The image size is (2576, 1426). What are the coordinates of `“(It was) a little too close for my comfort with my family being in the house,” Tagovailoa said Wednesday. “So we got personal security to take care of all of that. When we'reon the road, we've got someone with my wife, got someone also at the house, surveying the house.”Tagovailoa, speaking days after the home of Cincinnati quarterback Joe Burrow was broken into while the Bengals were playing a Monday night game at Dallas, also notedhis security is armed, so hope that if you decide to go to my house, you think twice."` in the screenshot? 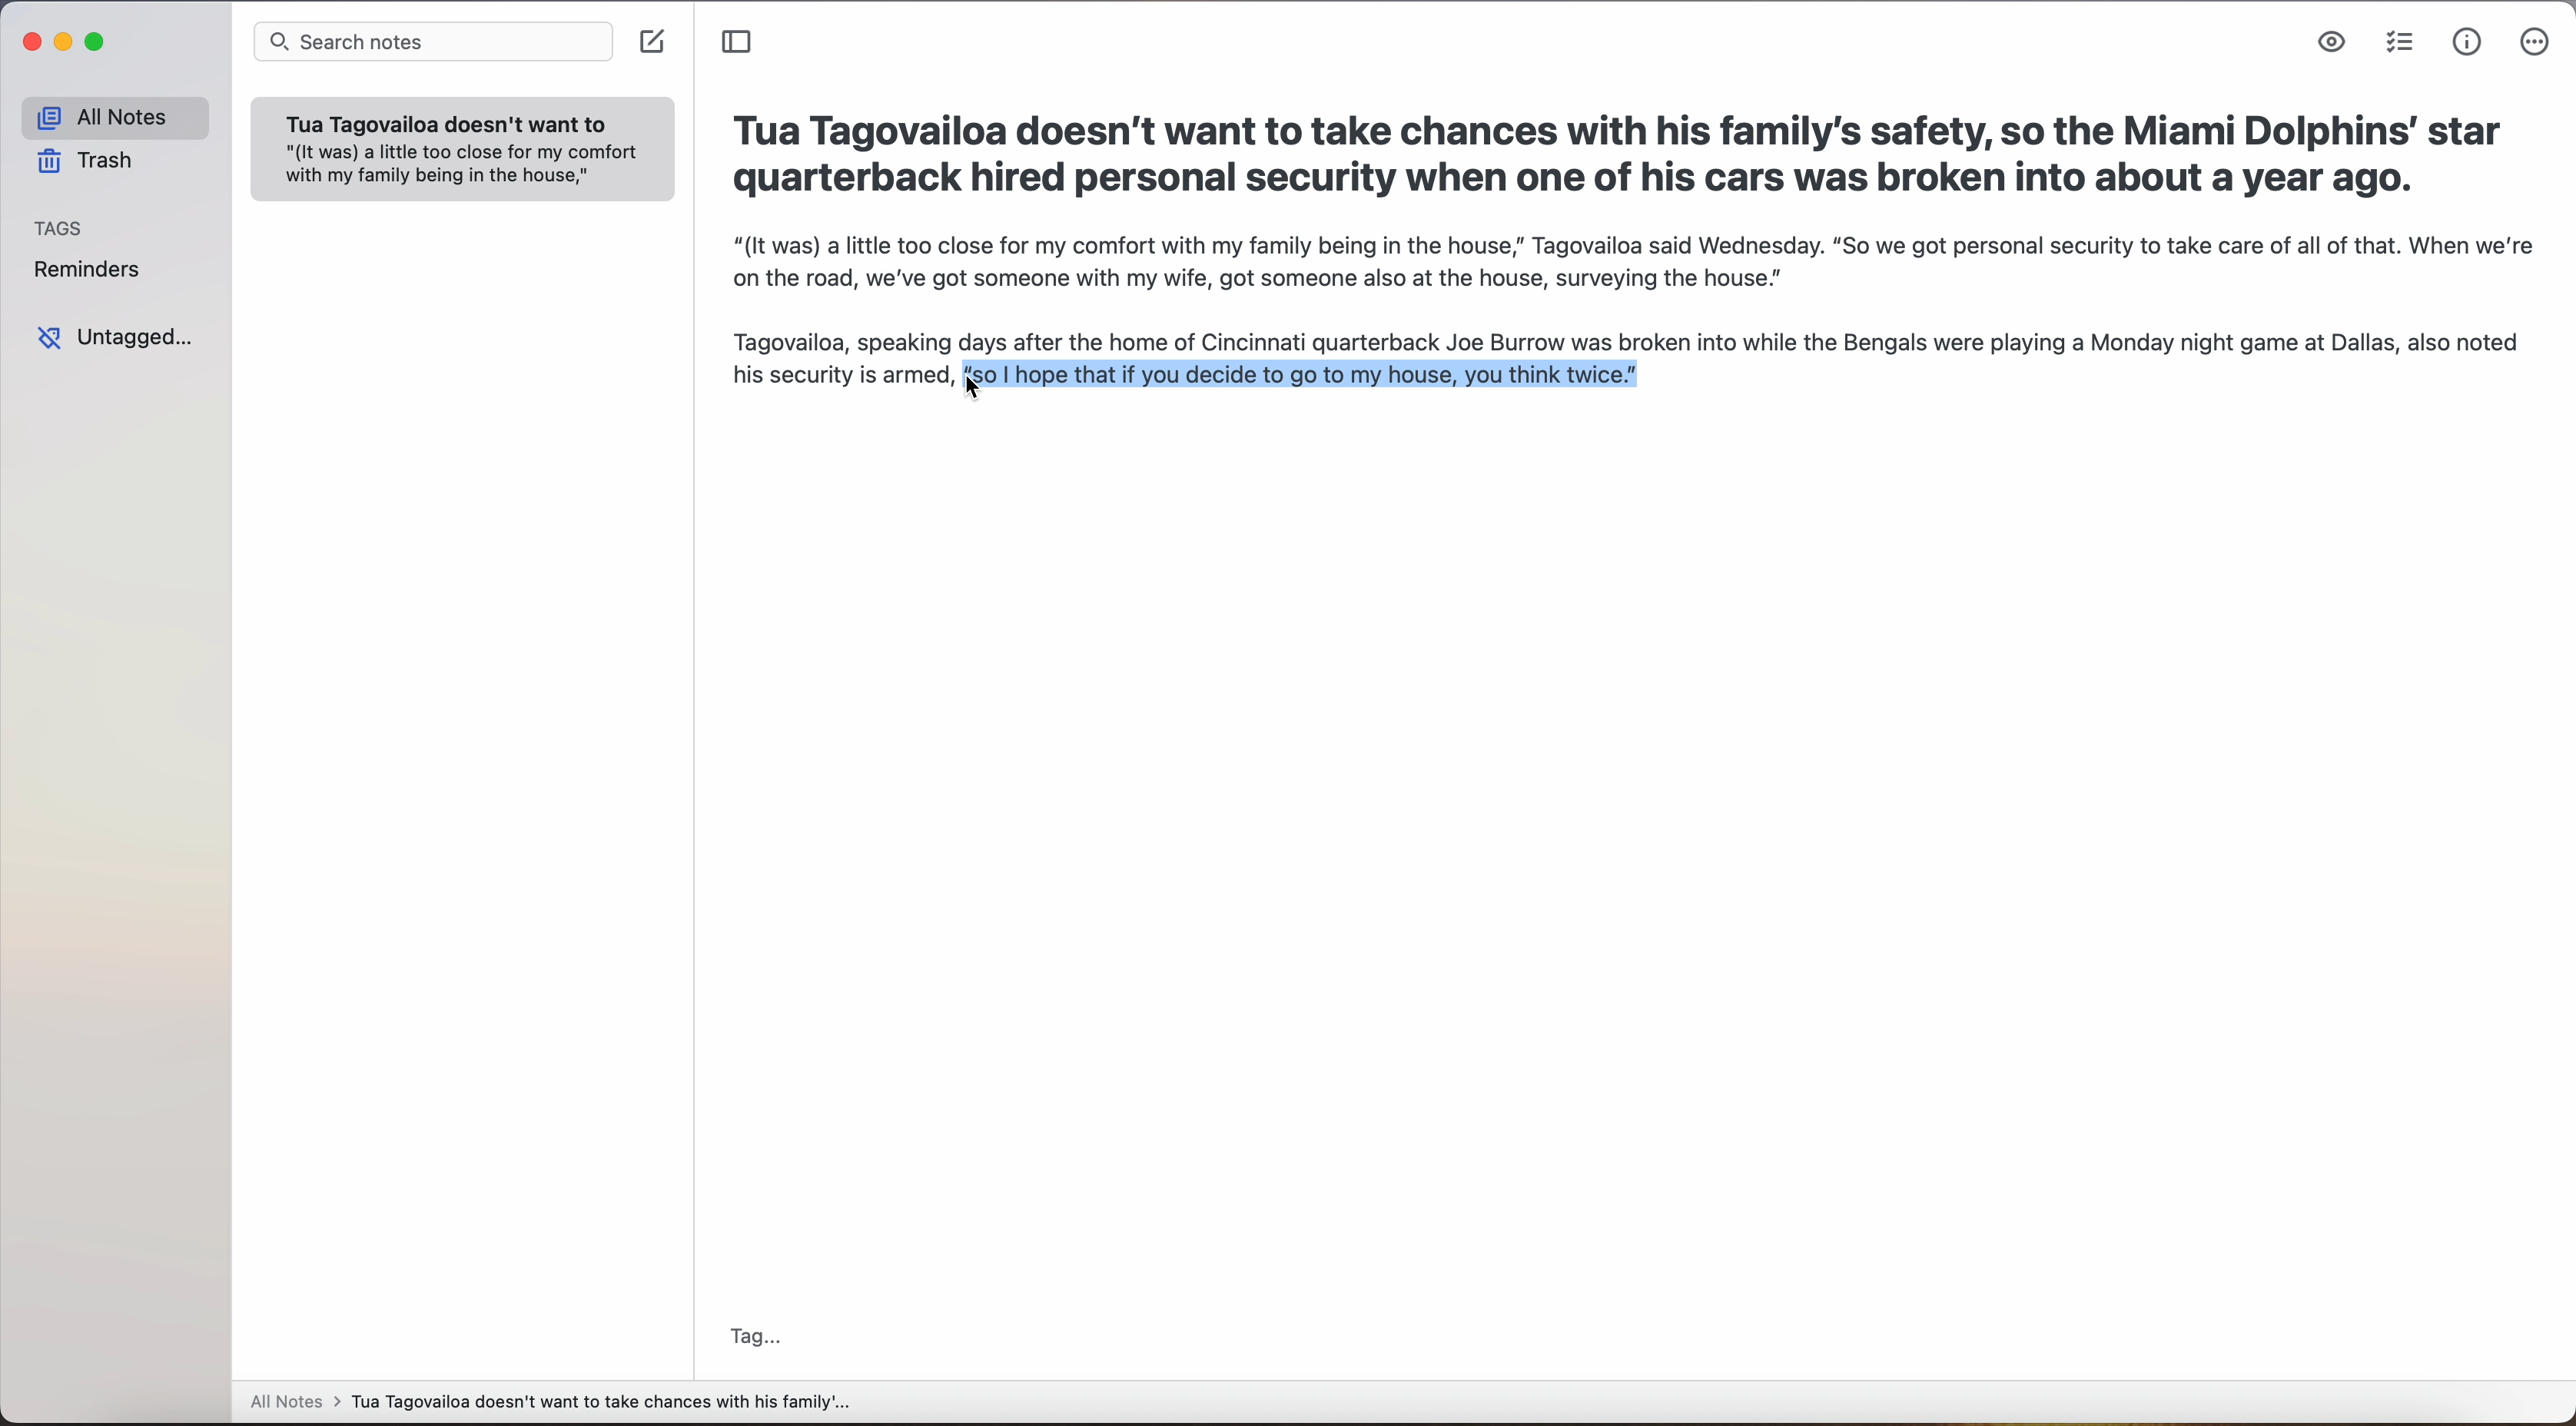 It's located at (1631, 316).